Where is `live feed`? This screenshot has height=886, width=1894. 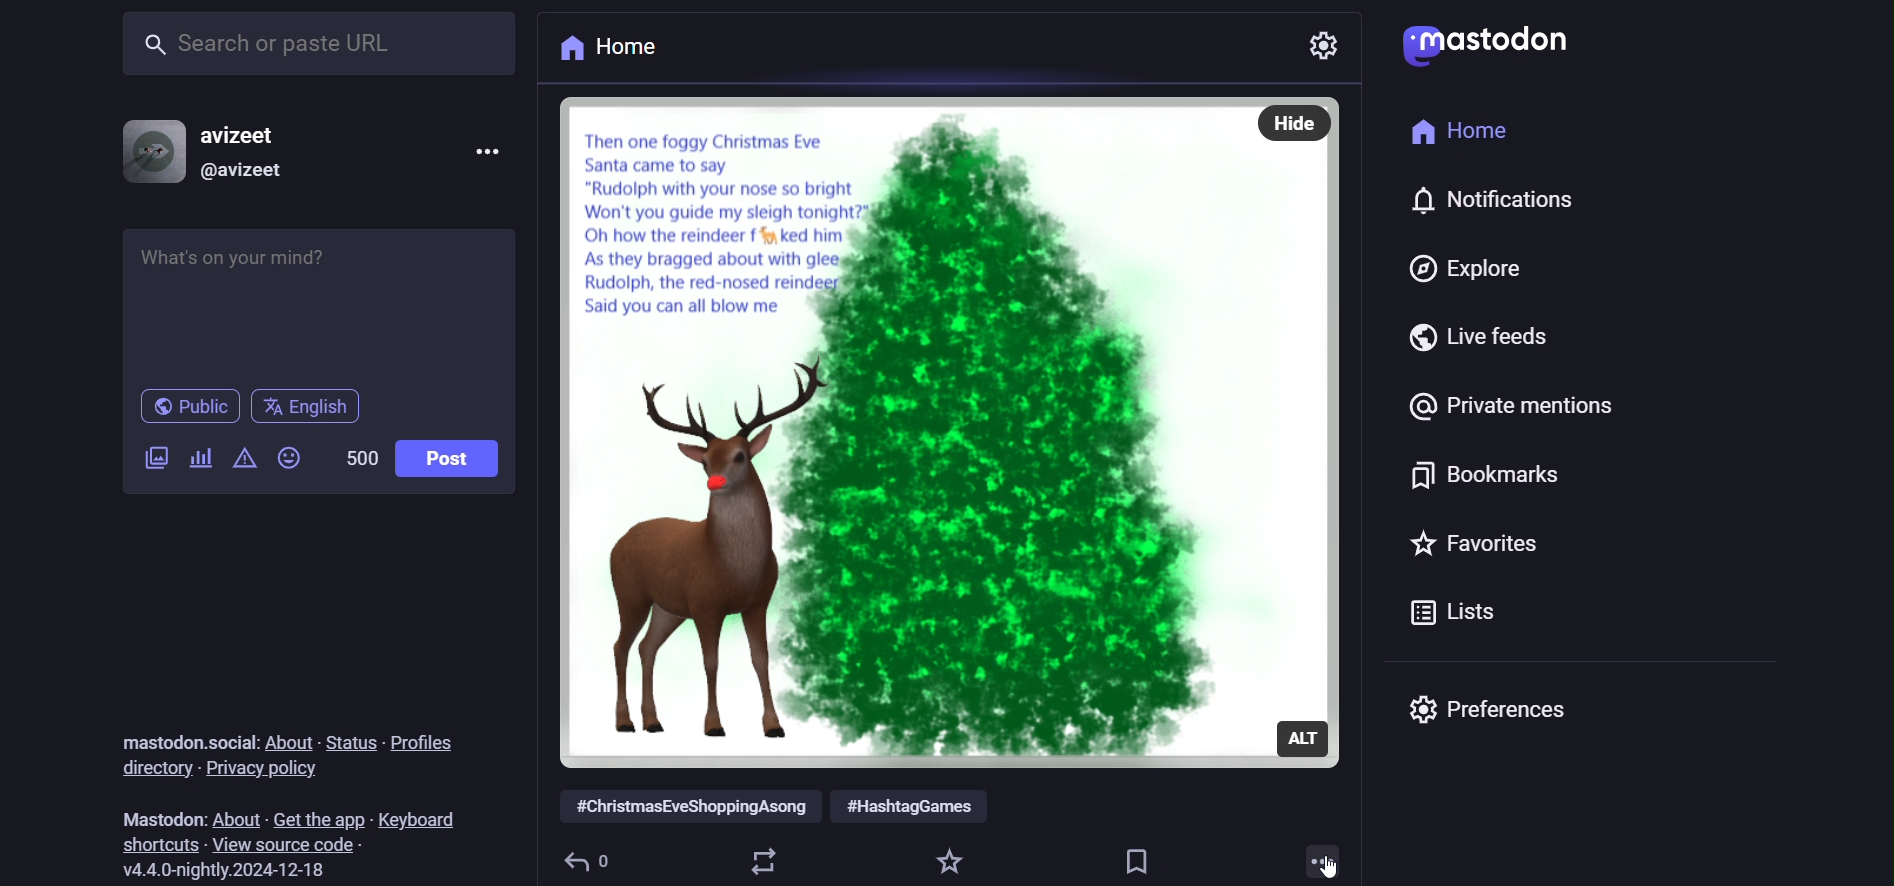 live feed is located at coordinates (1487, 333).